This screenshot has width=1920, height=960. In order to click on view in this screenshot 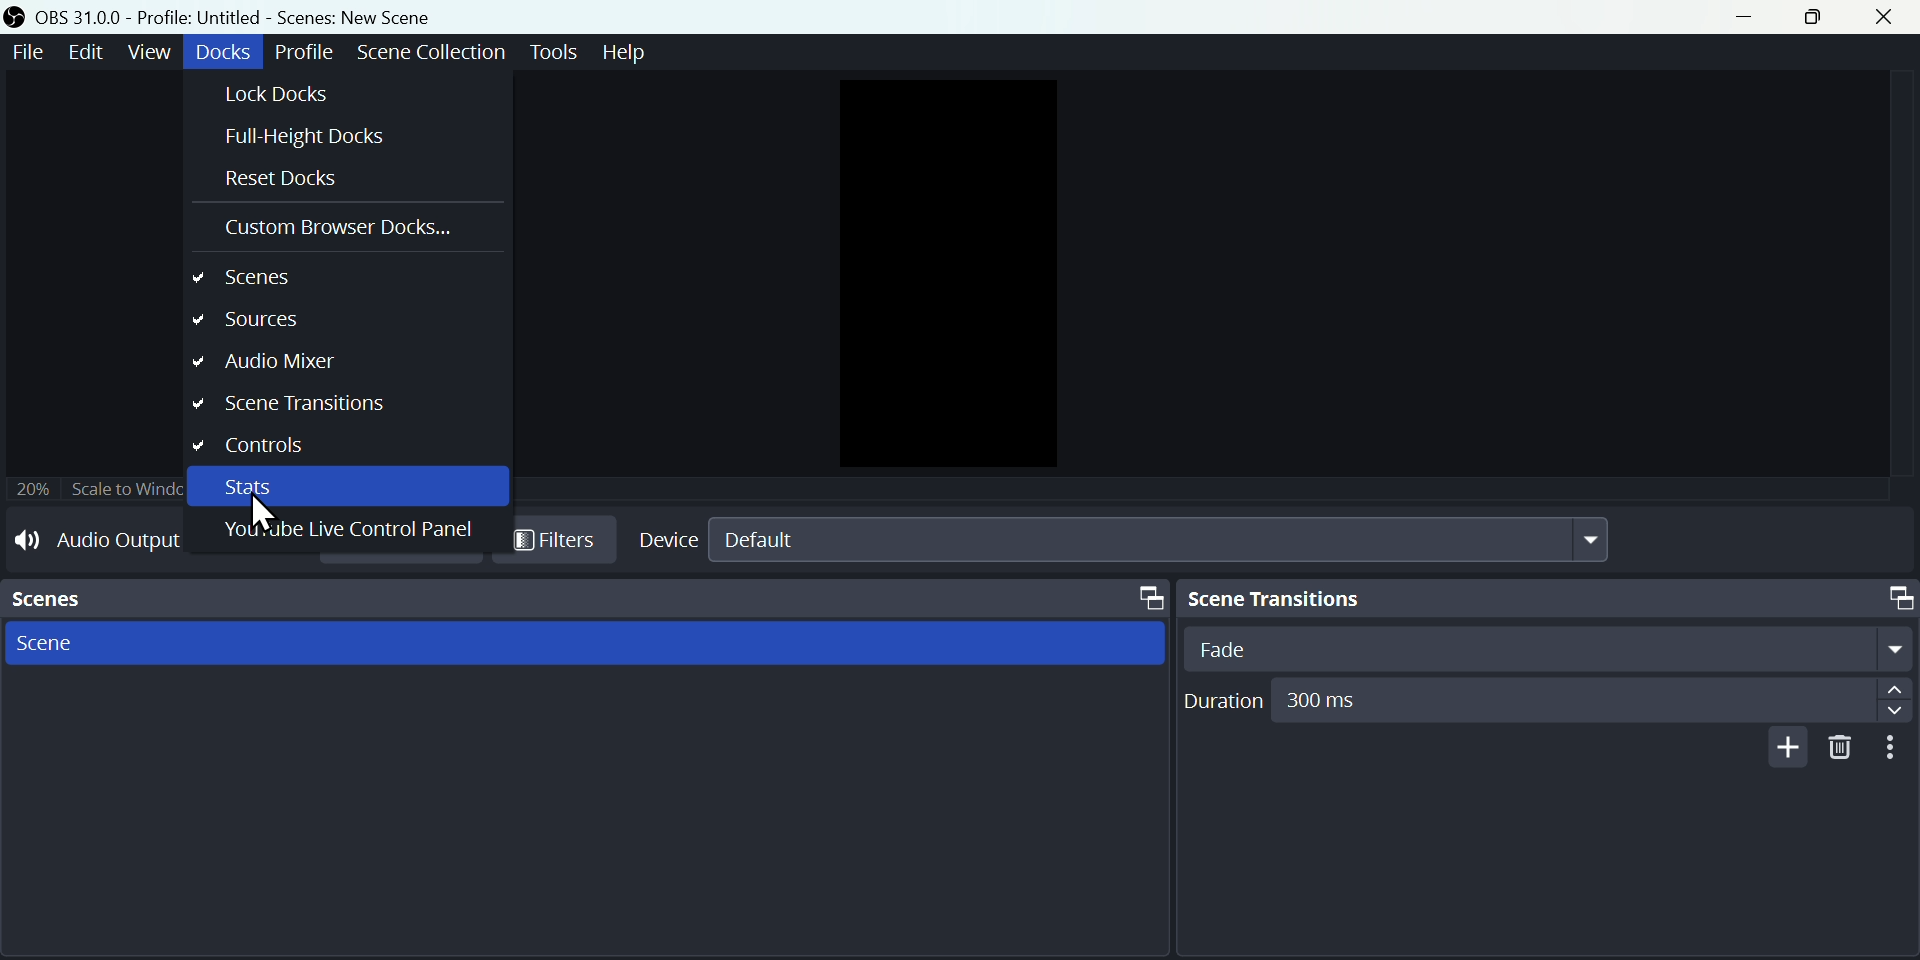, I will do `click(156, 51)`.